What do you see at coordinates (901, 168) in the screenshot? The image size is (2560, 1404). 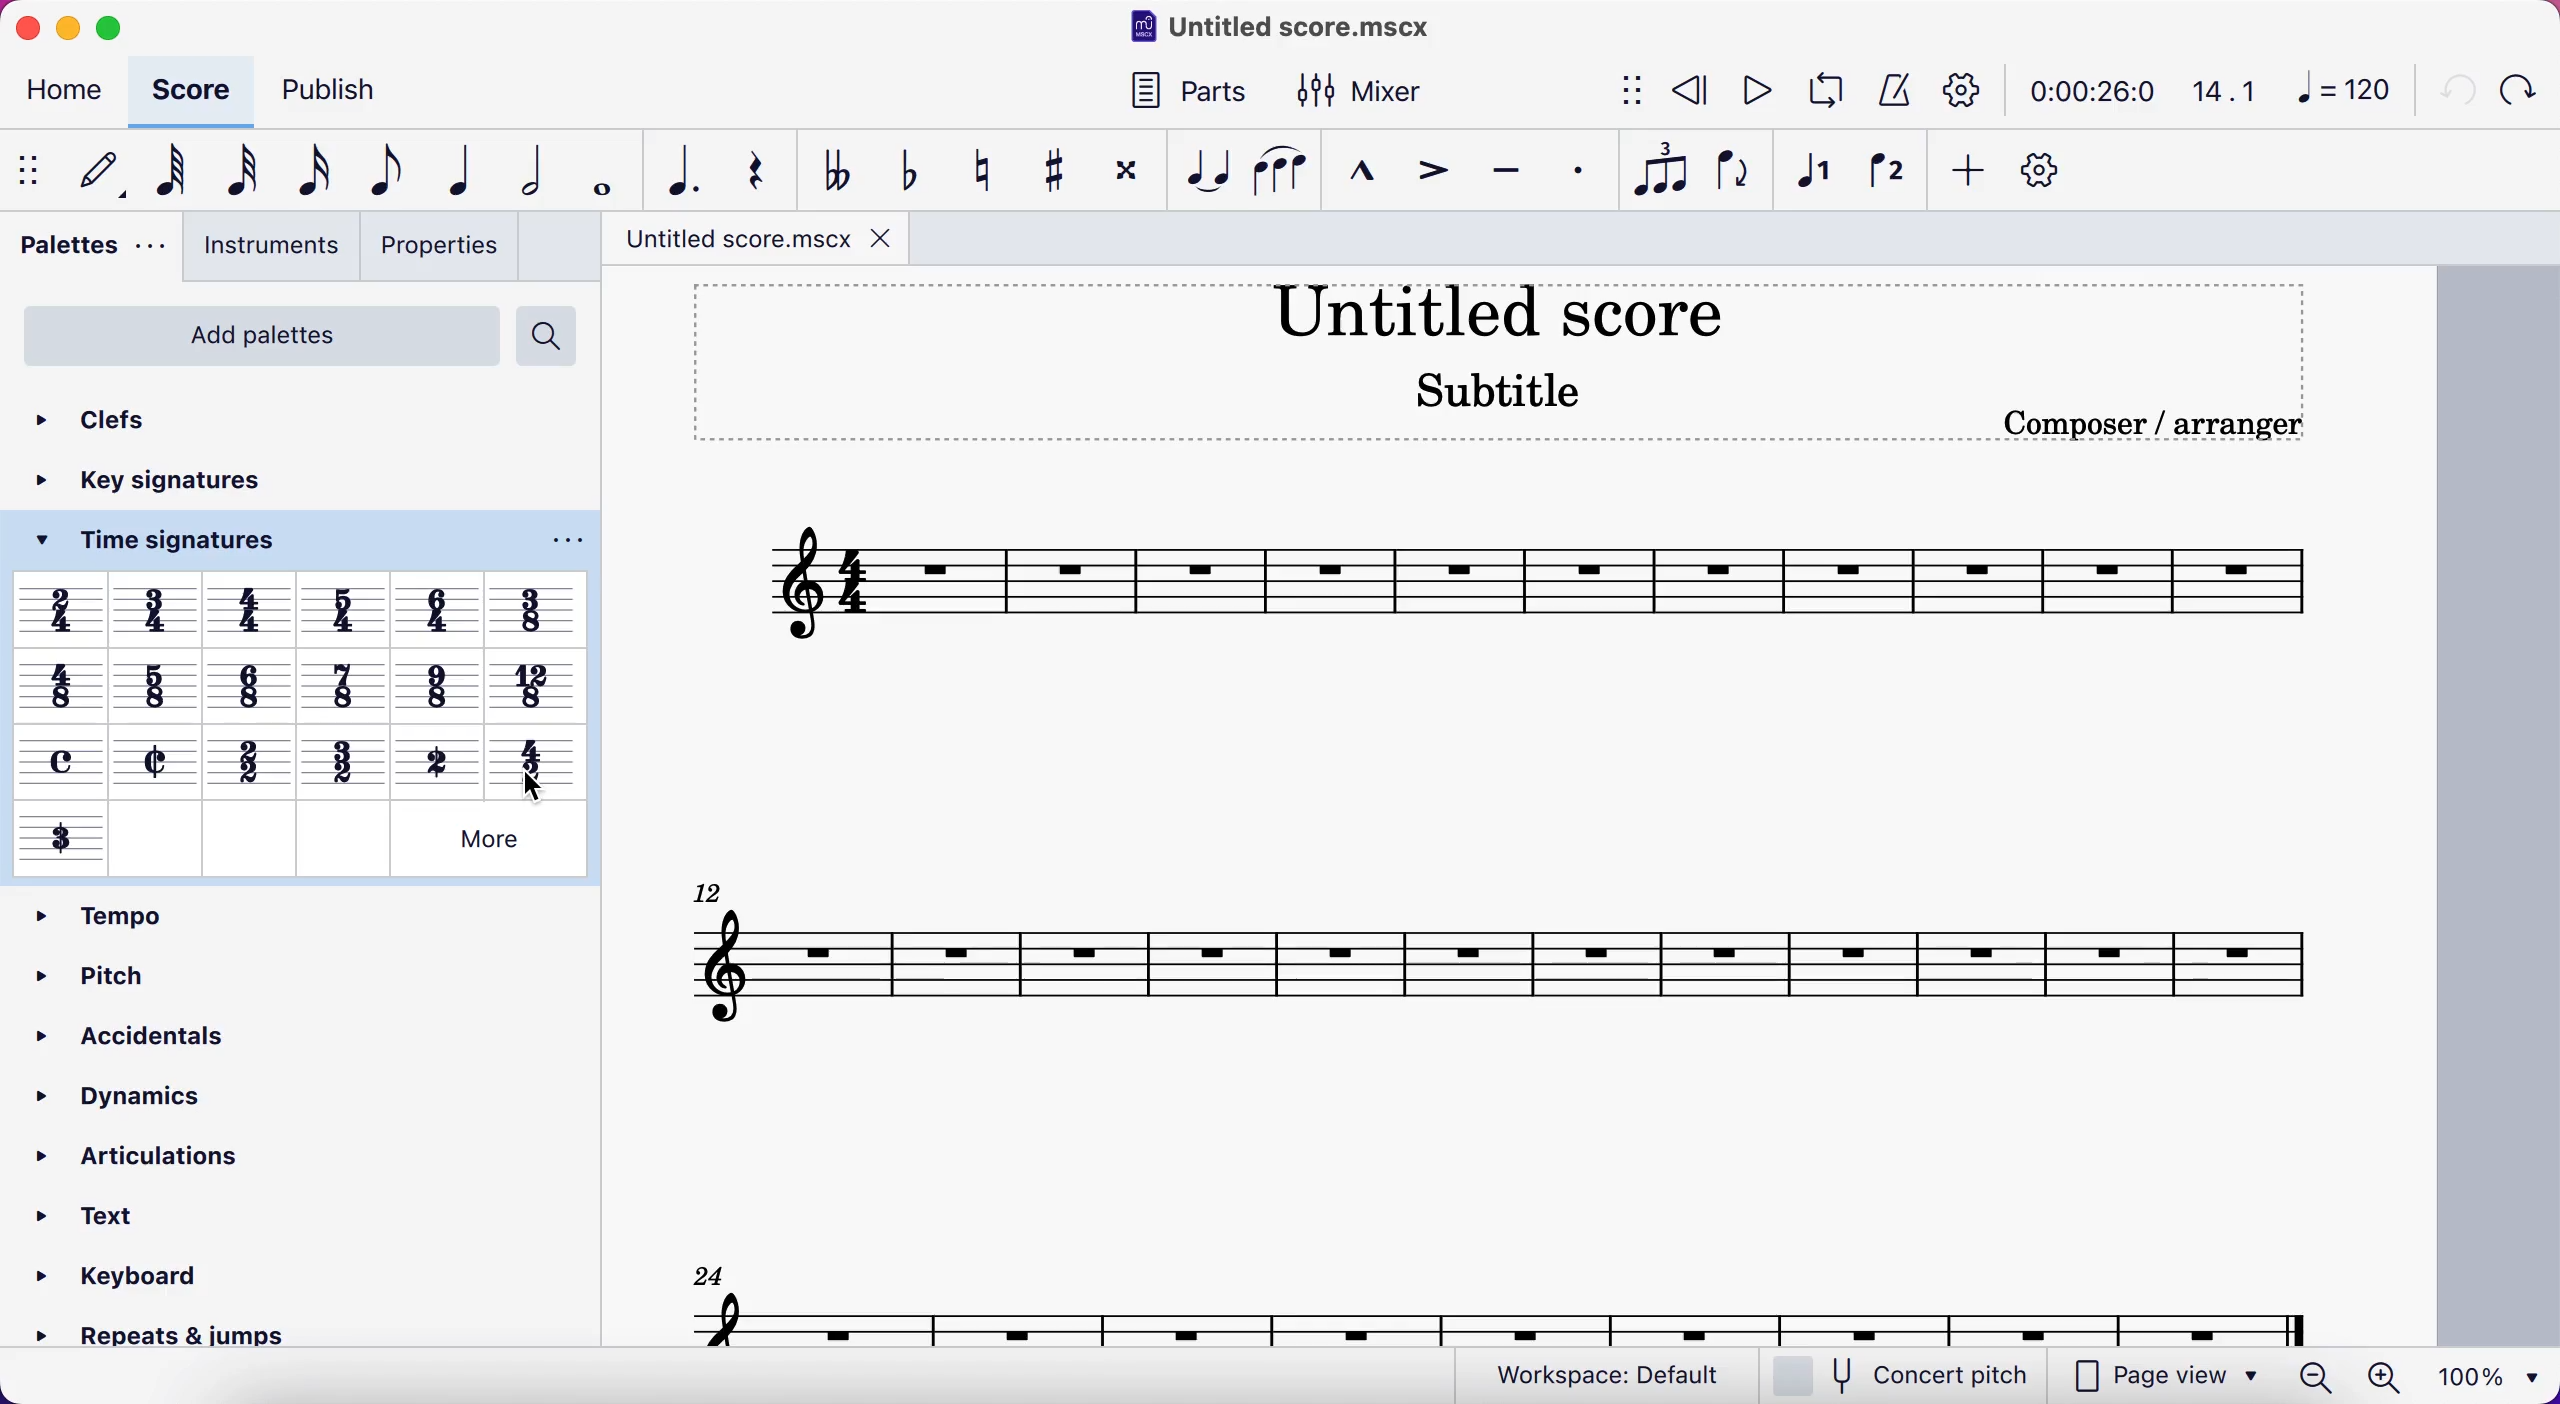 I see `toggle flat` at bounding box center [901, 168].